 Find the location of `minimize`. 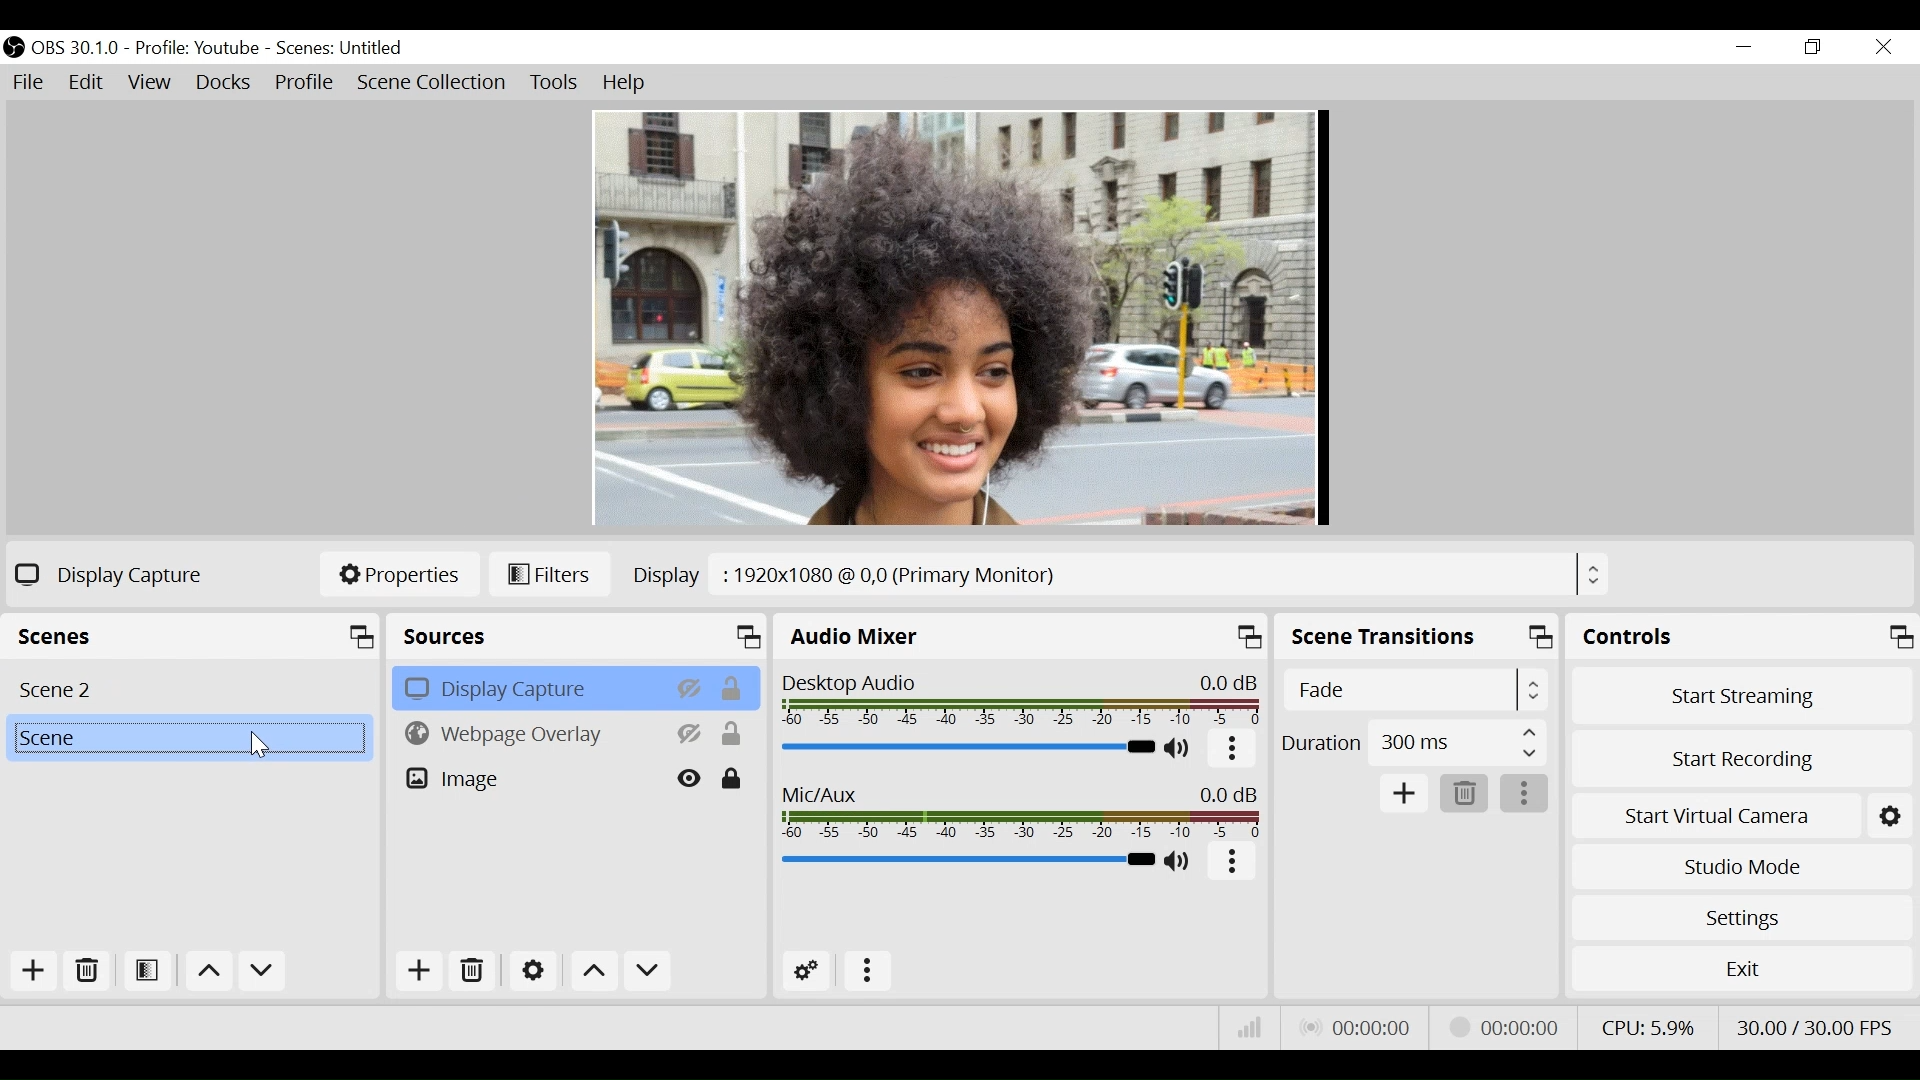

minimize is located at coordinates (1742, 46).